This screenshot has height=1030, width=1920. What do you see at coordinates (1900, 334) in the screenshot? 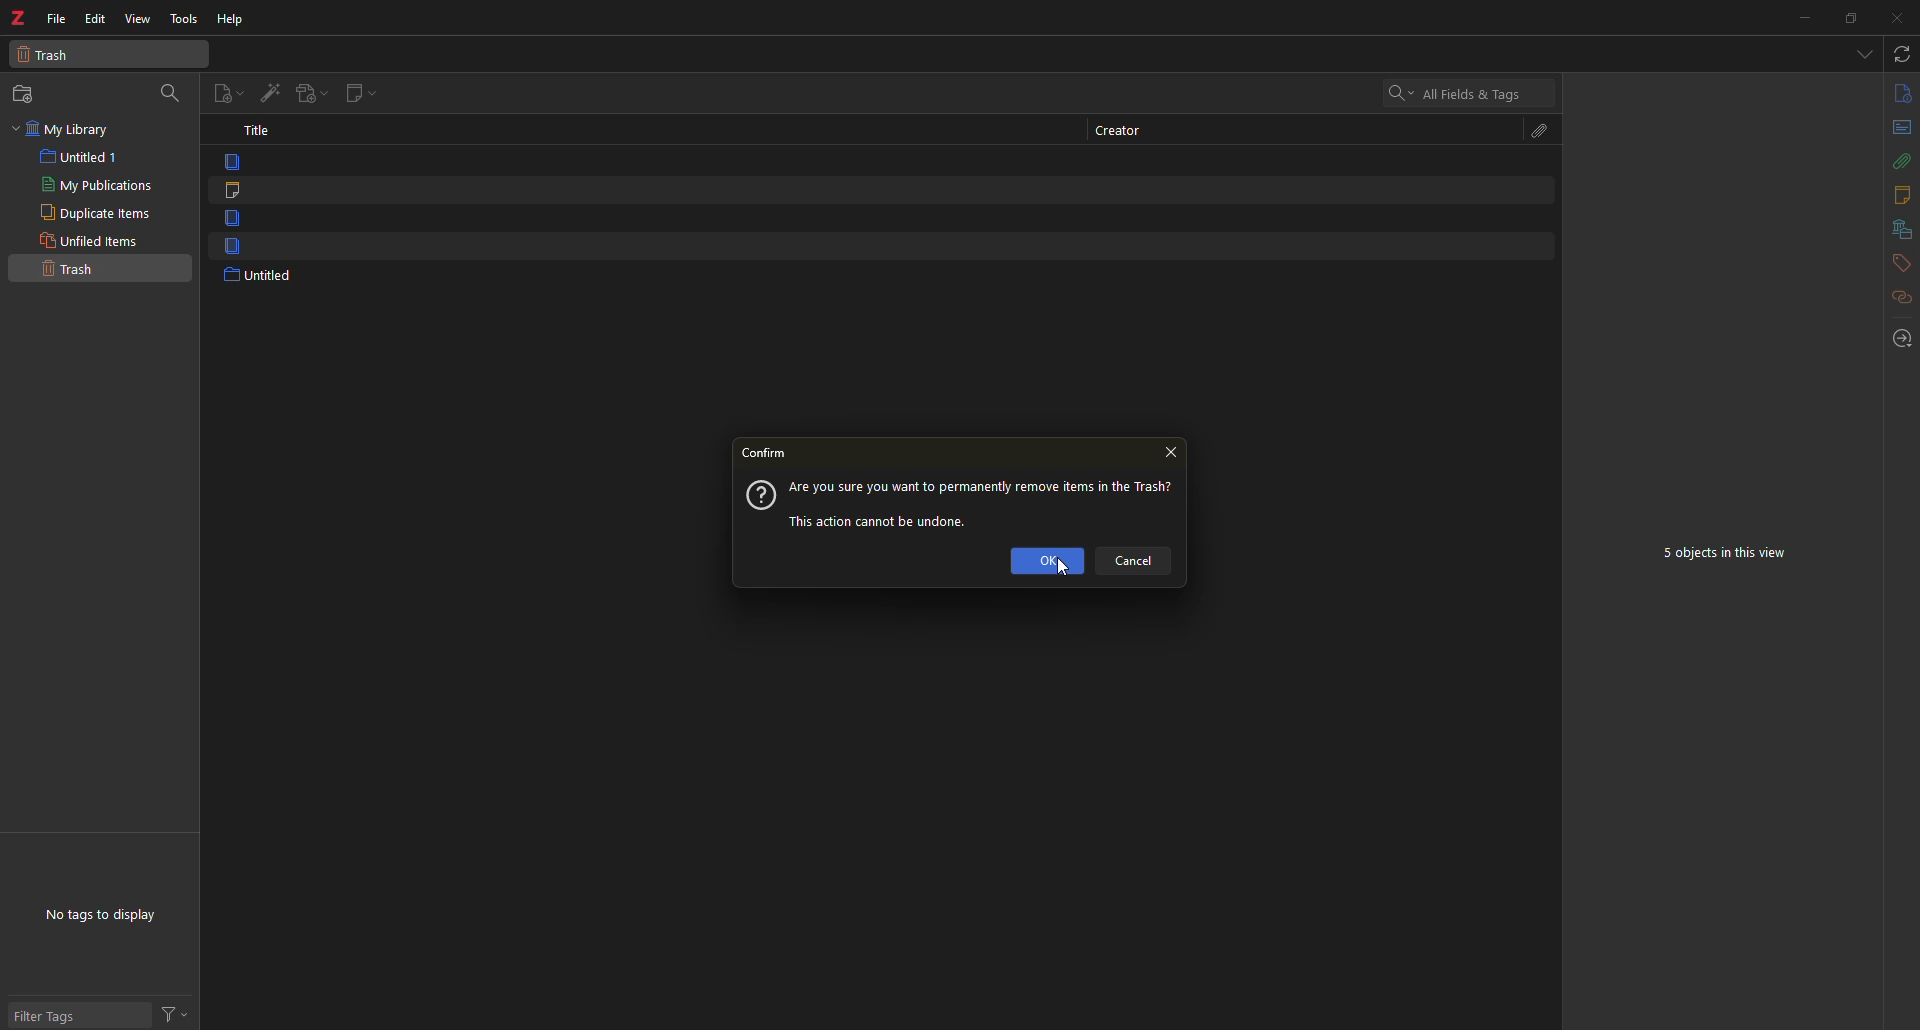
I see `locate` at bounding box center [1900, 334].